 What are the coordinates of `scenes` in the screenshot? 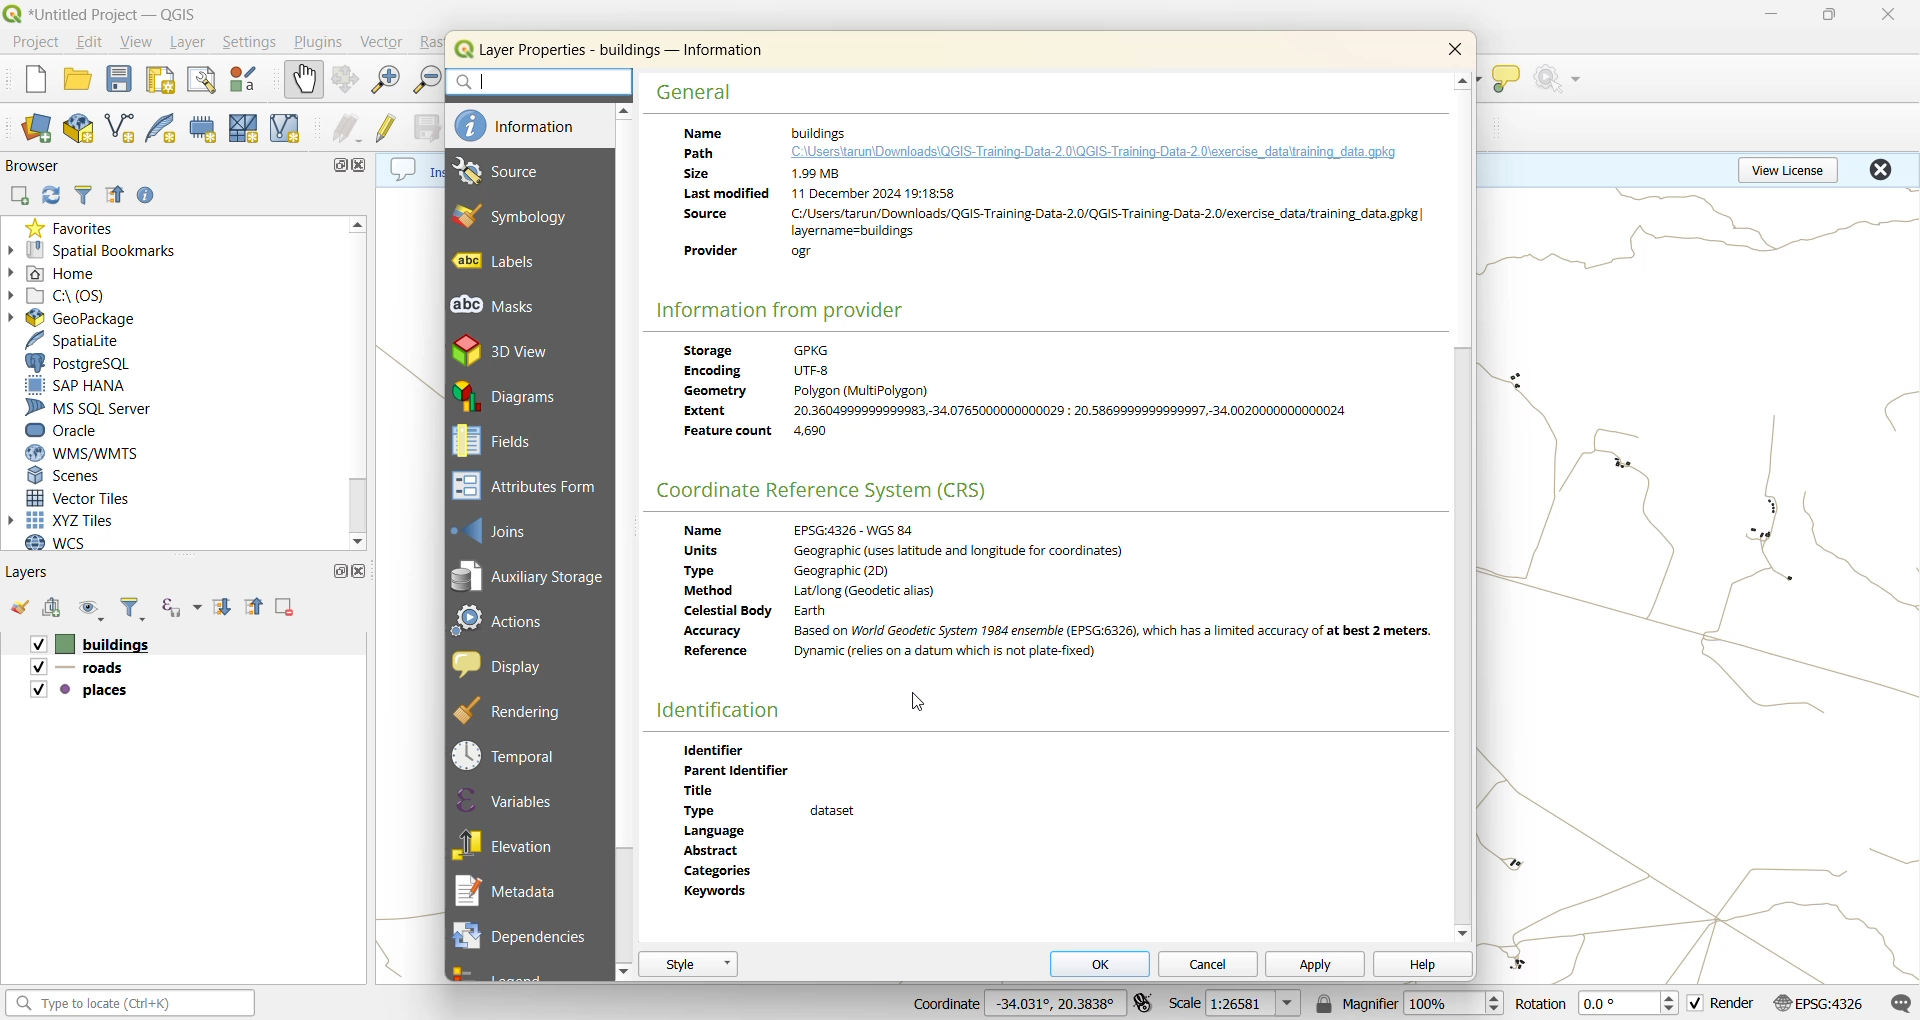 It's located at (81, 477).